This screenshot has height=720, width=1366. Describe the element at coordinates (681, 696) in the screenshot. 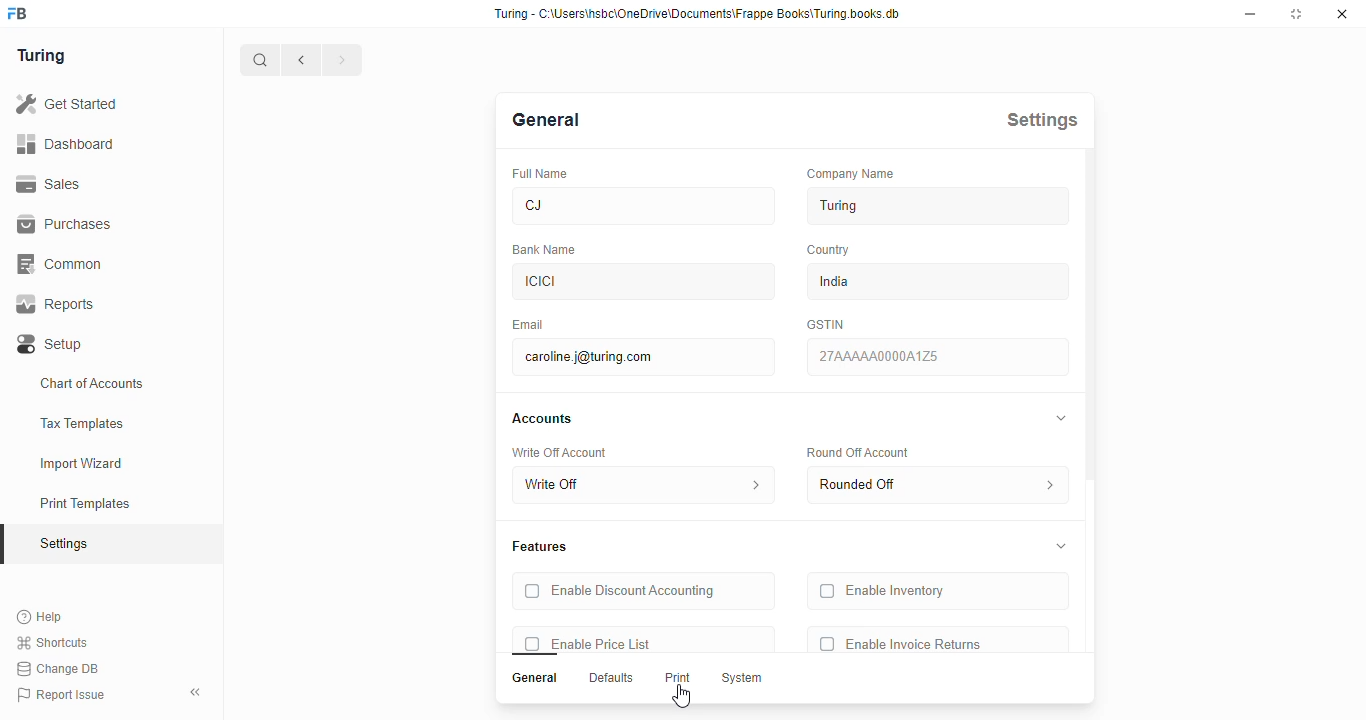

I see `cursor` at that location.